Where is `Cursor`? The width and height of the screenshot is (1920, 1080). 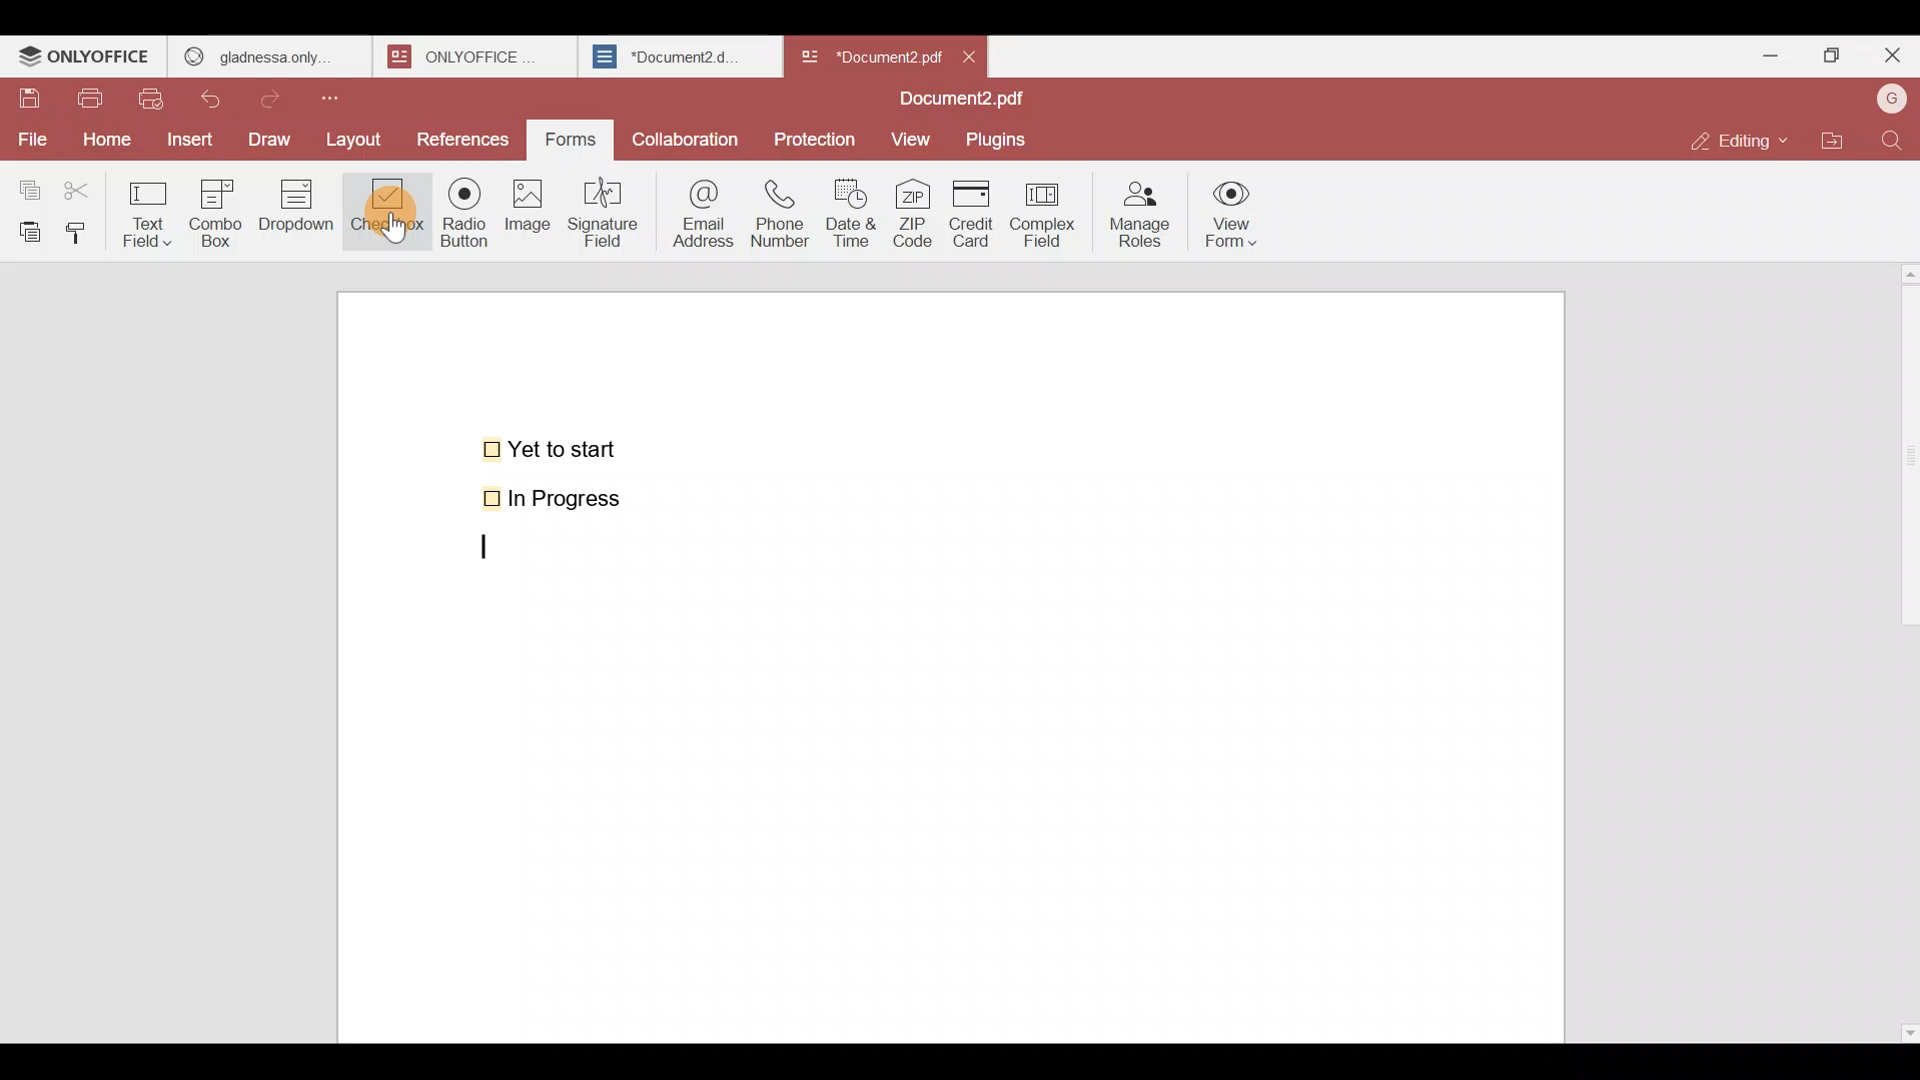 Cursor is located at coordinates (388, 214).